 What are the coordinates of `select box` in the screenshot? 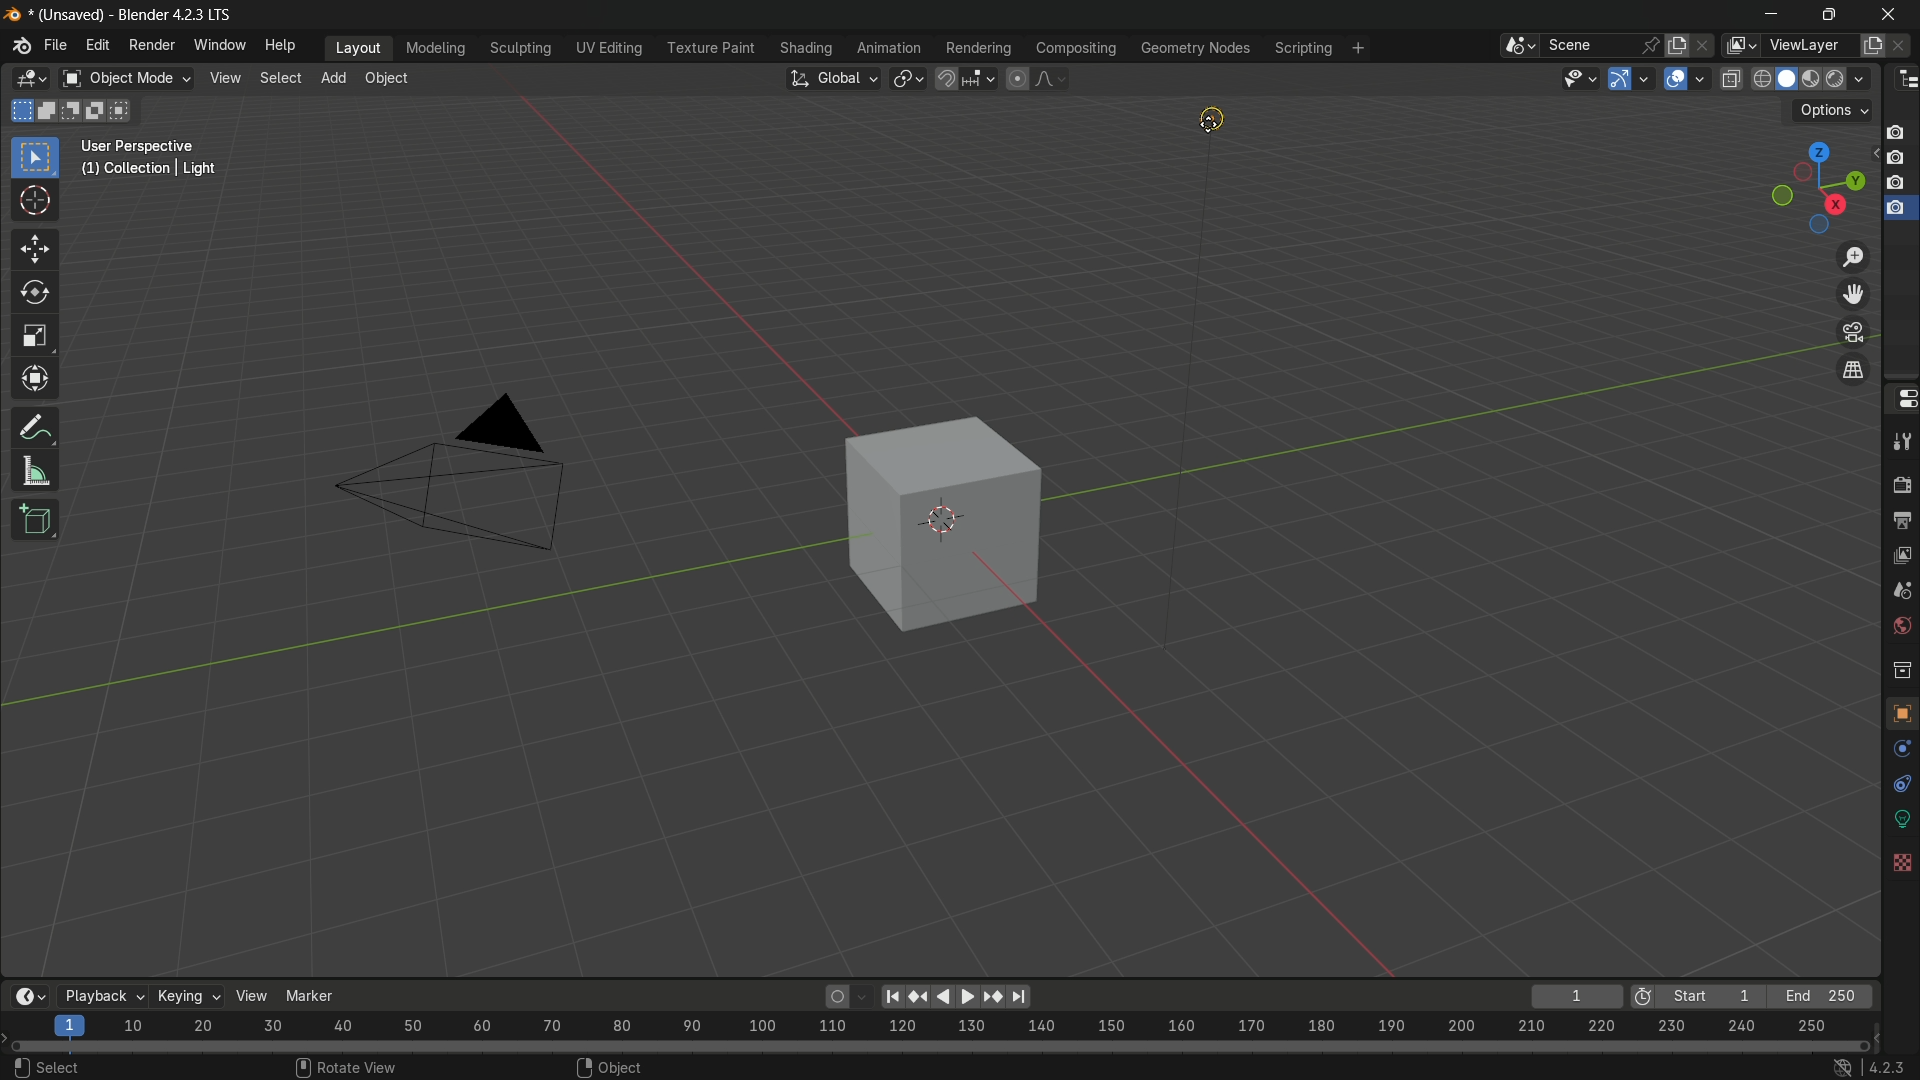 It's located at (35, 156).